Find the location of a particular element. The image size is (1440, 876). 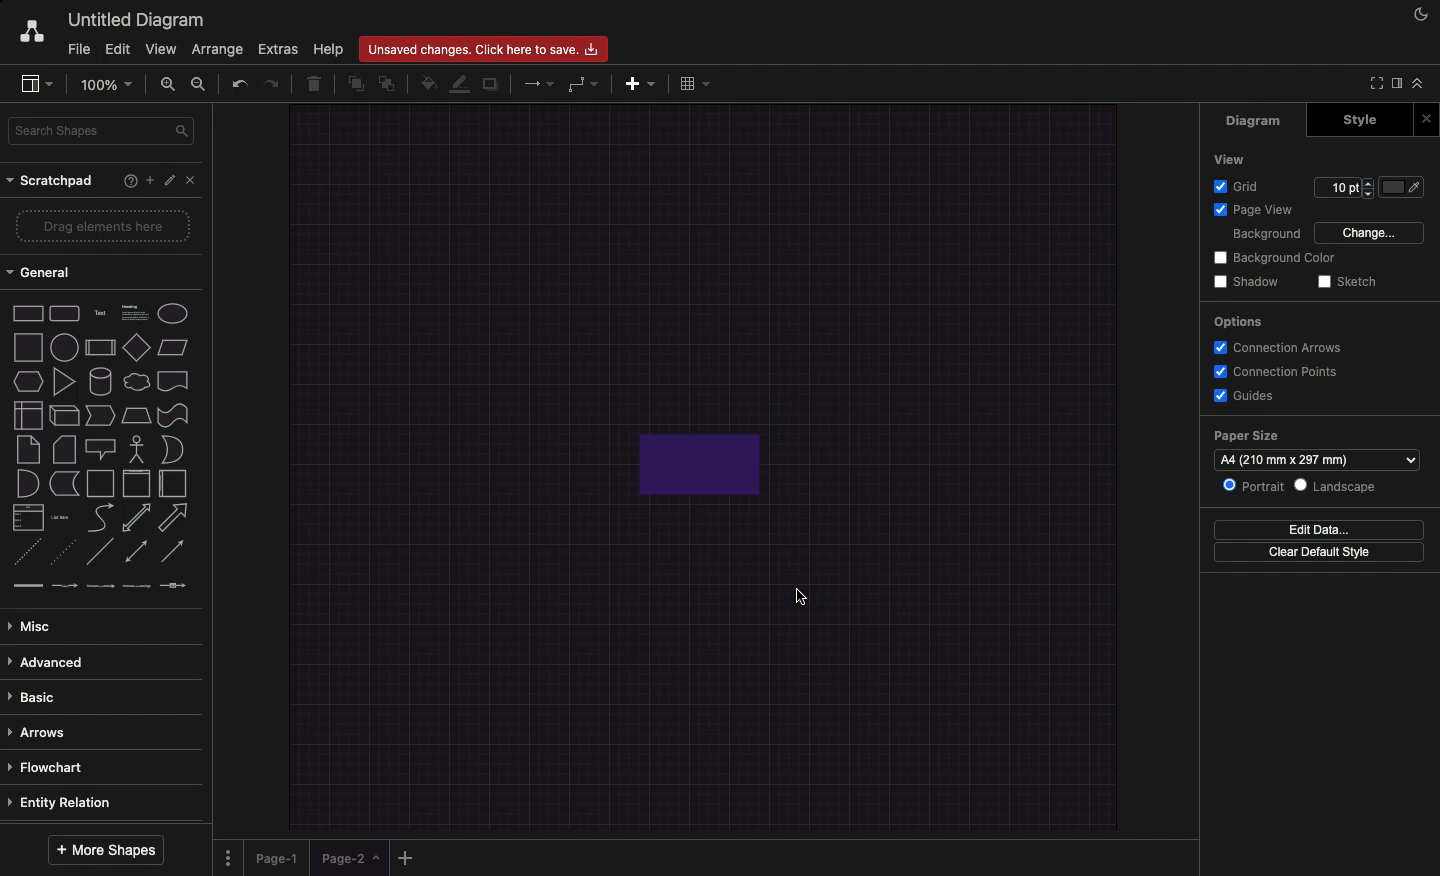

Line color is located at coordinates (463, 83).